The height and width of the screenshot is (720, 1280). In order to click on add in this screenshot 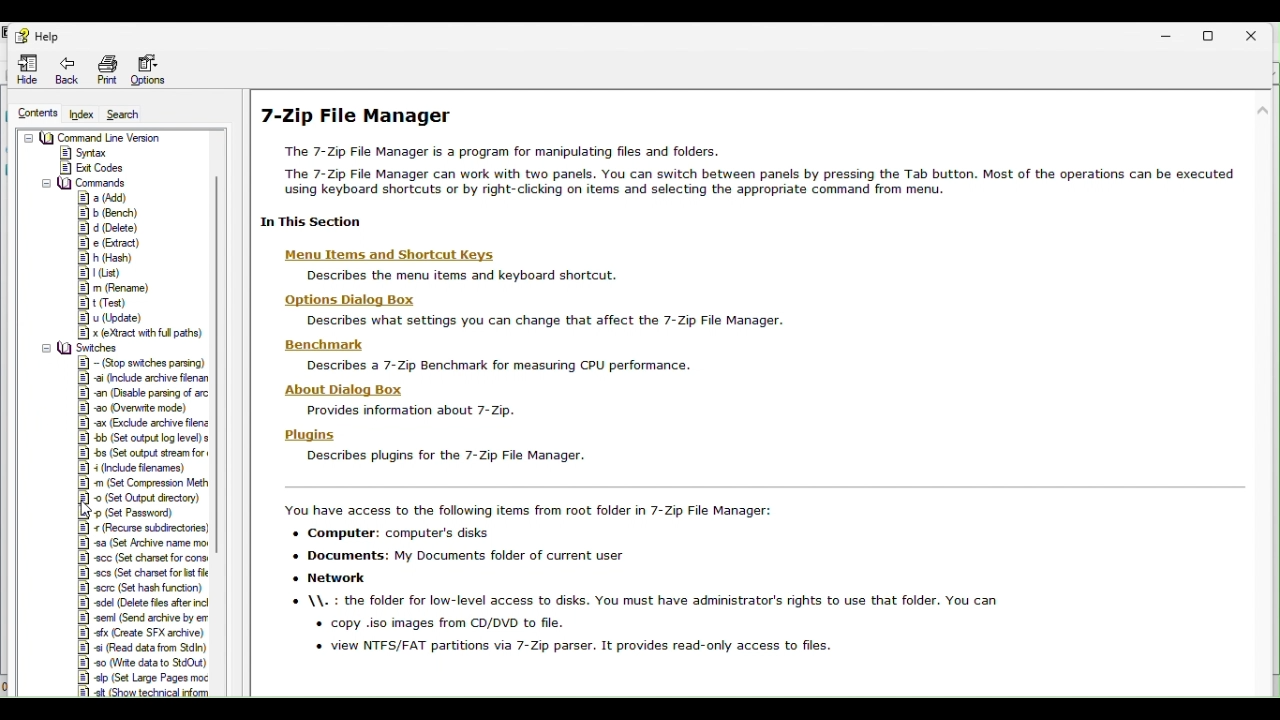, I will do `click(101, 195)`.